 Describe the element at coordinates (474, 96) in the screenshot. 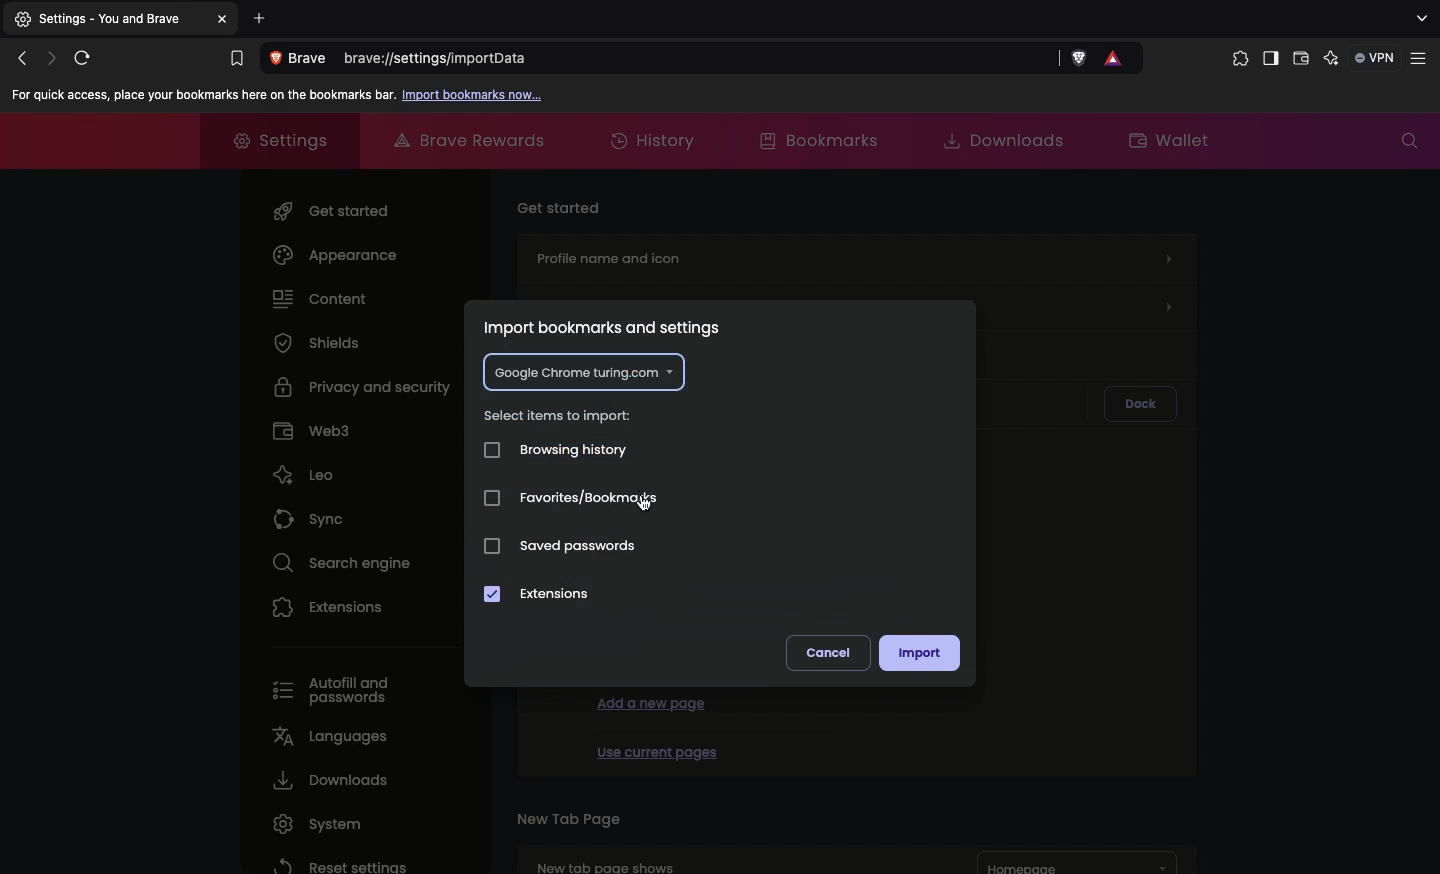

I see `Import bookmarks now` at that location.